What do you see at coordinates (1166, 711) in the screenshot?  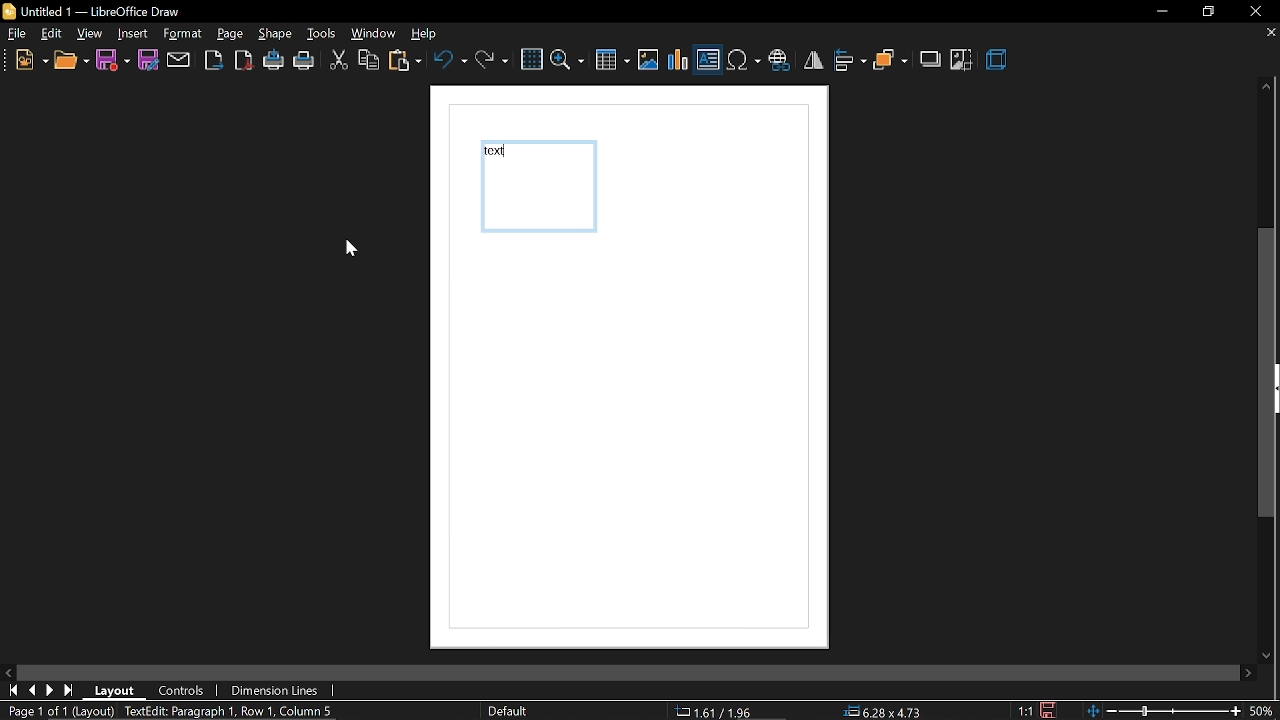 I see `change zoom` at bounding box center [1166, 711].